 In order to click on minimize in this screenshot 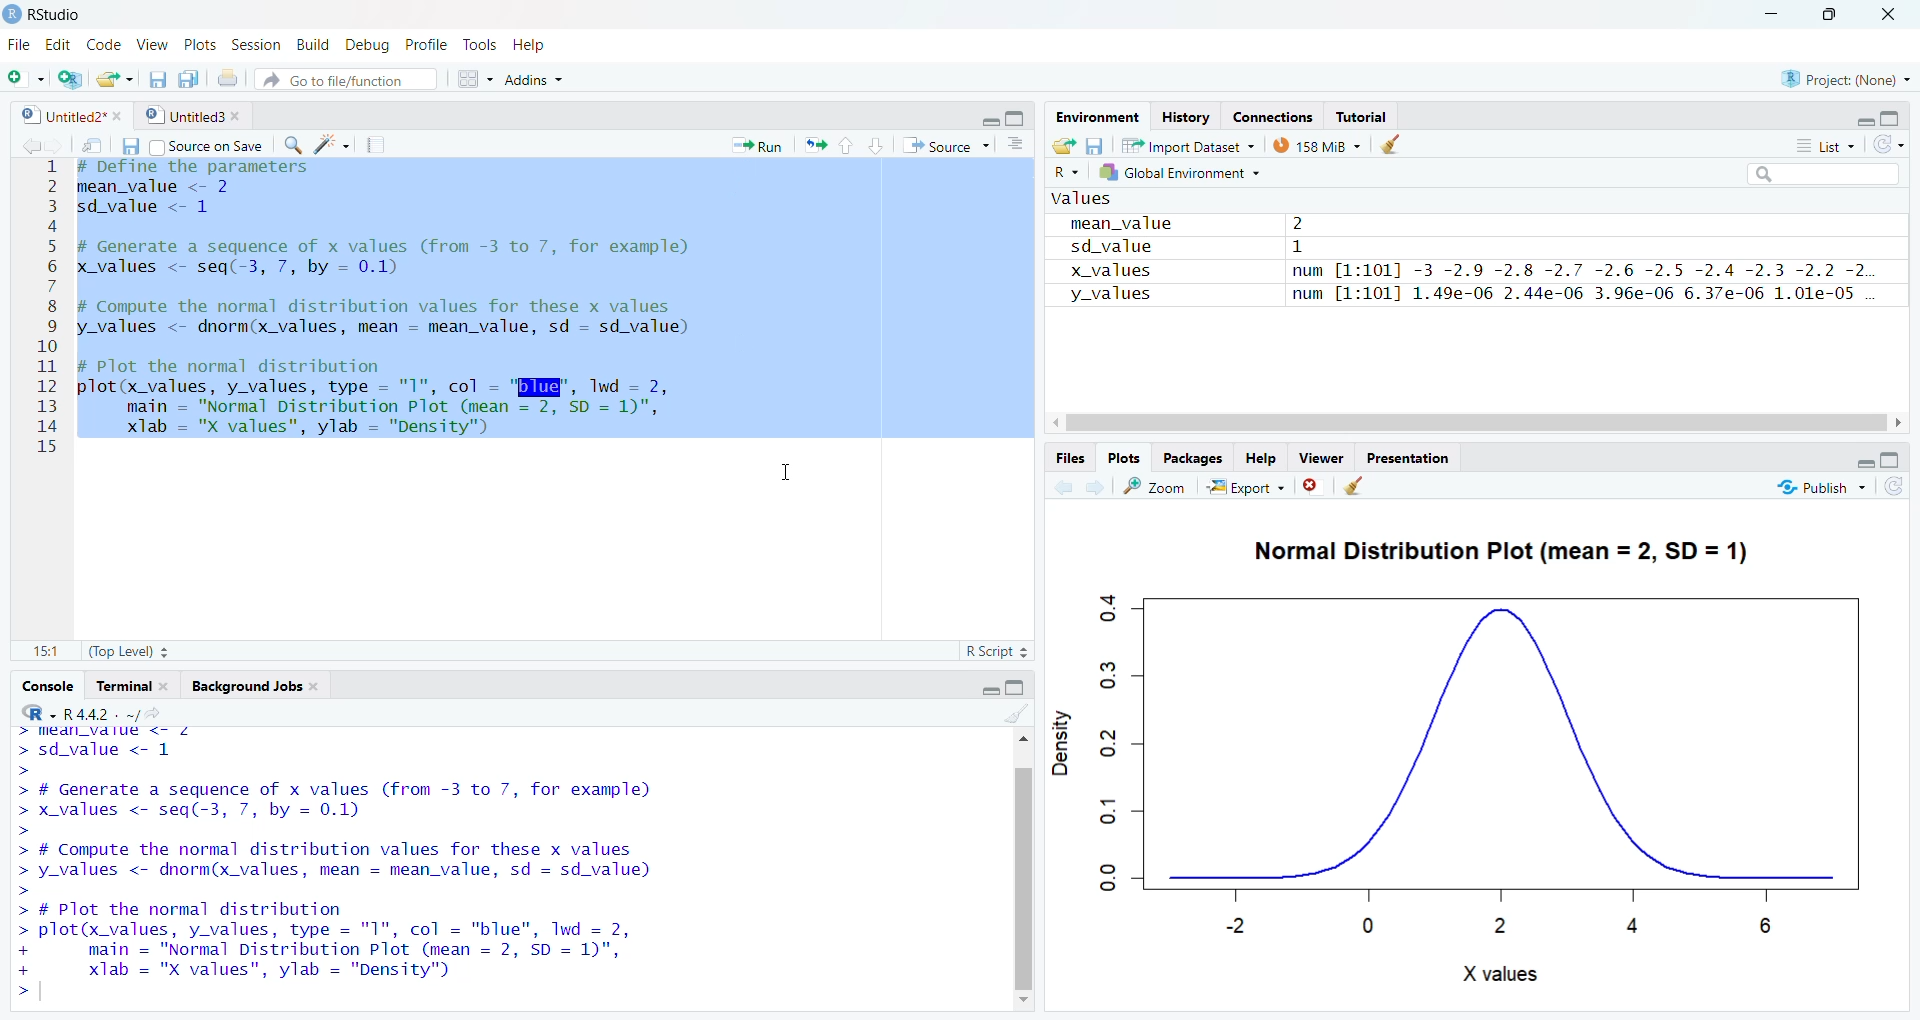, I will do `click(1768, 15)`.